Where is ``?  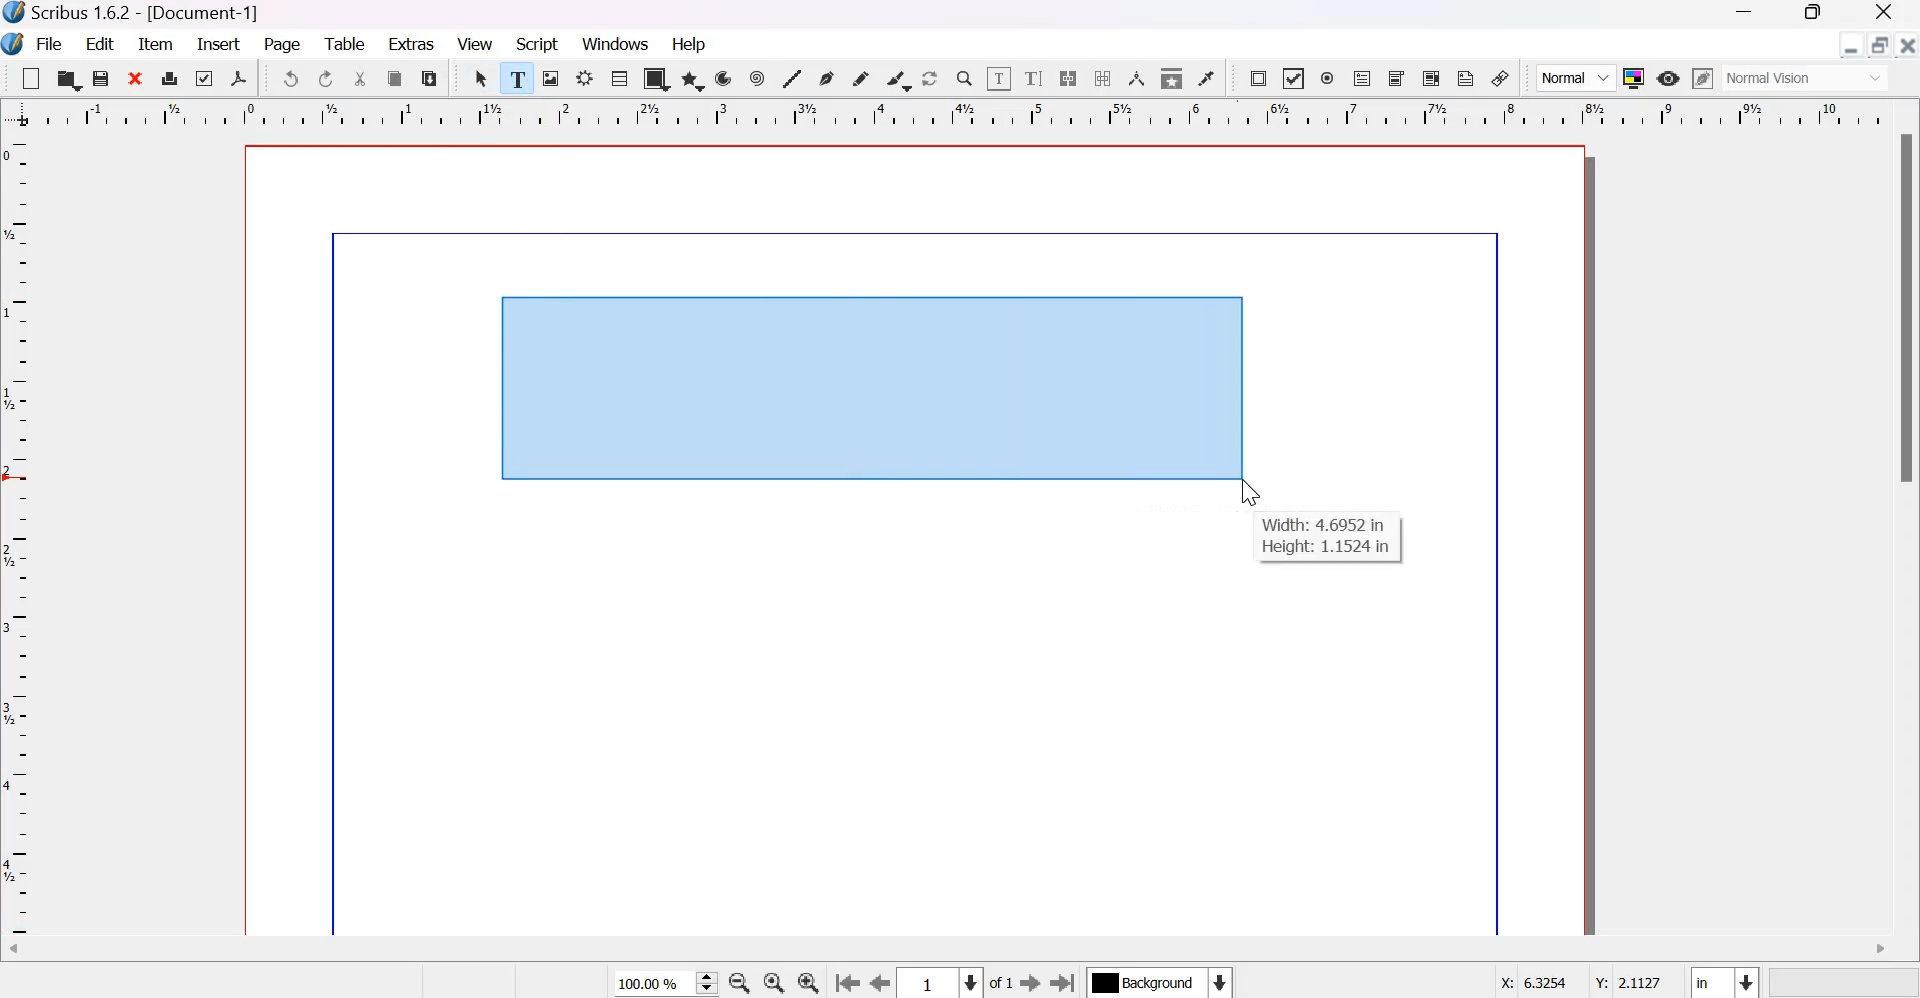  is located at coordinates (344, 44).